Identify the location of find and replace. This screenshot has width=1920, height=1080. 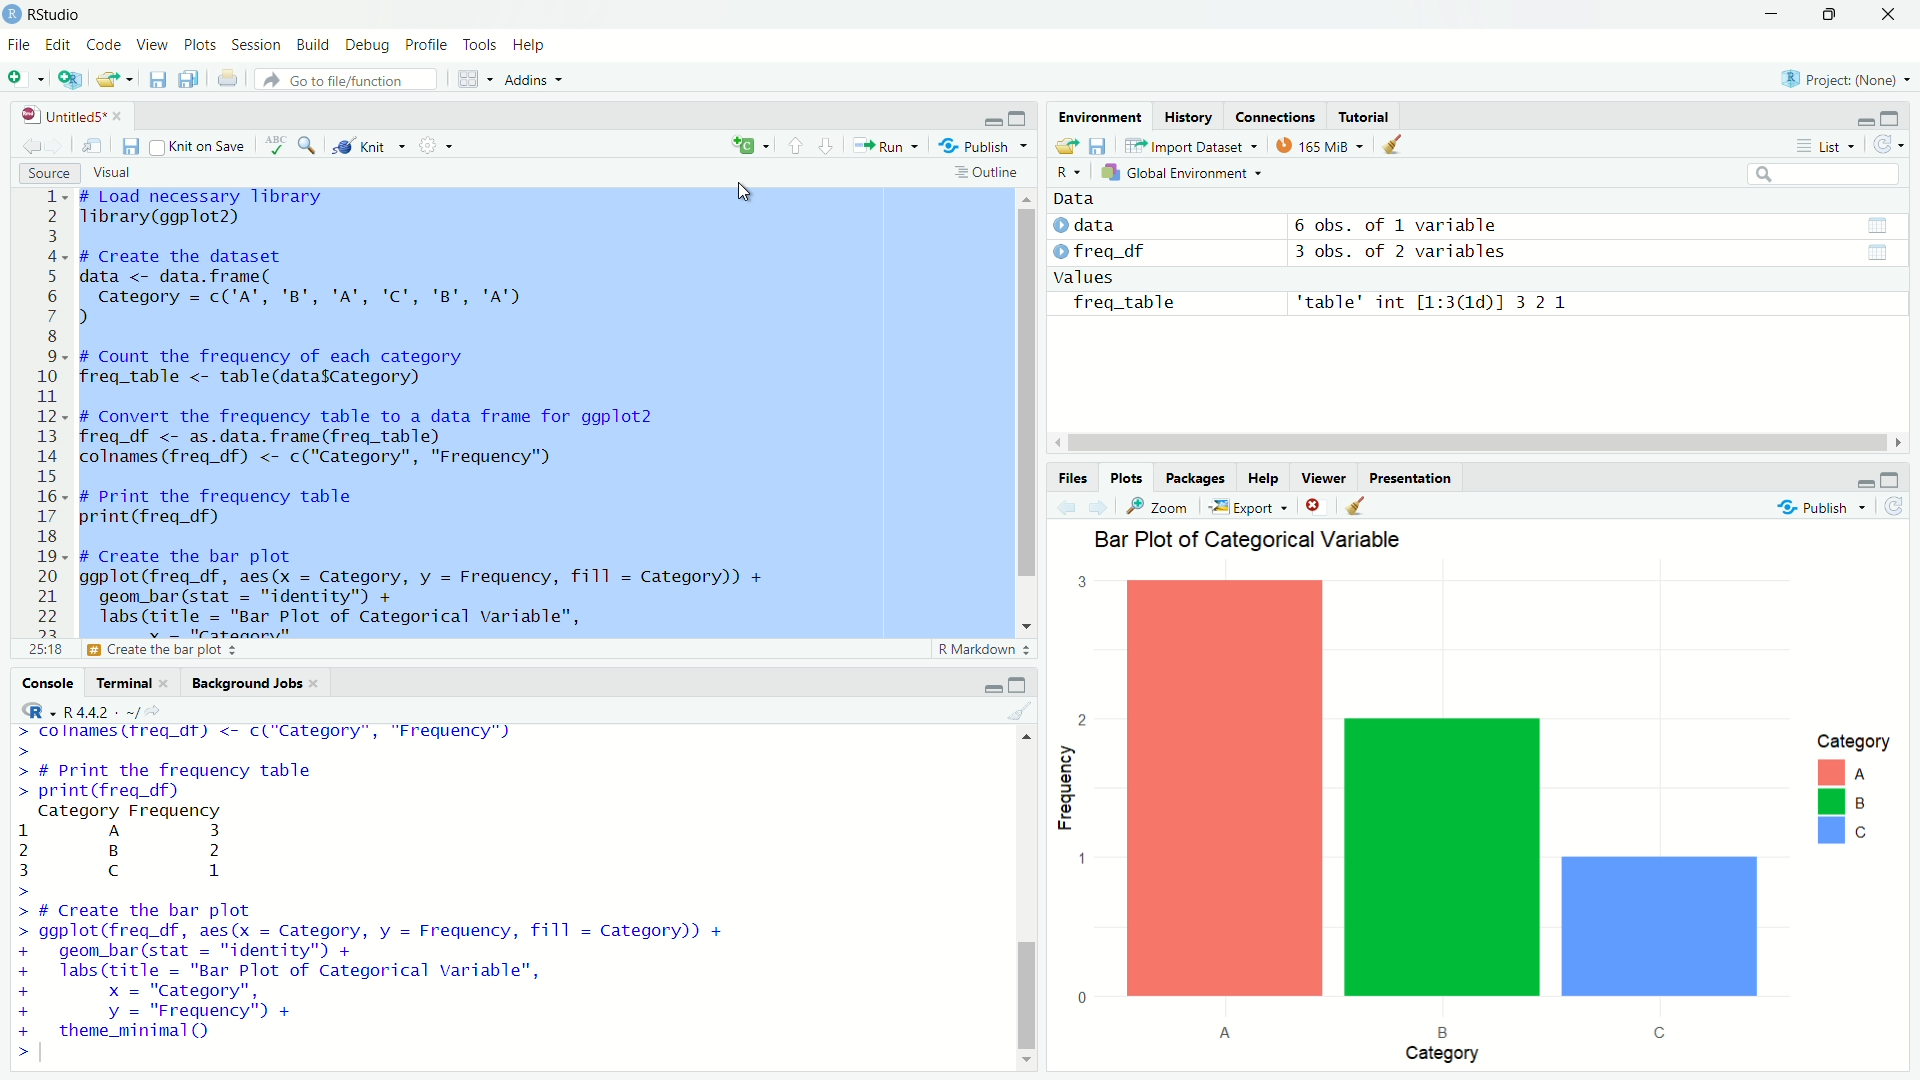
(308, 148).